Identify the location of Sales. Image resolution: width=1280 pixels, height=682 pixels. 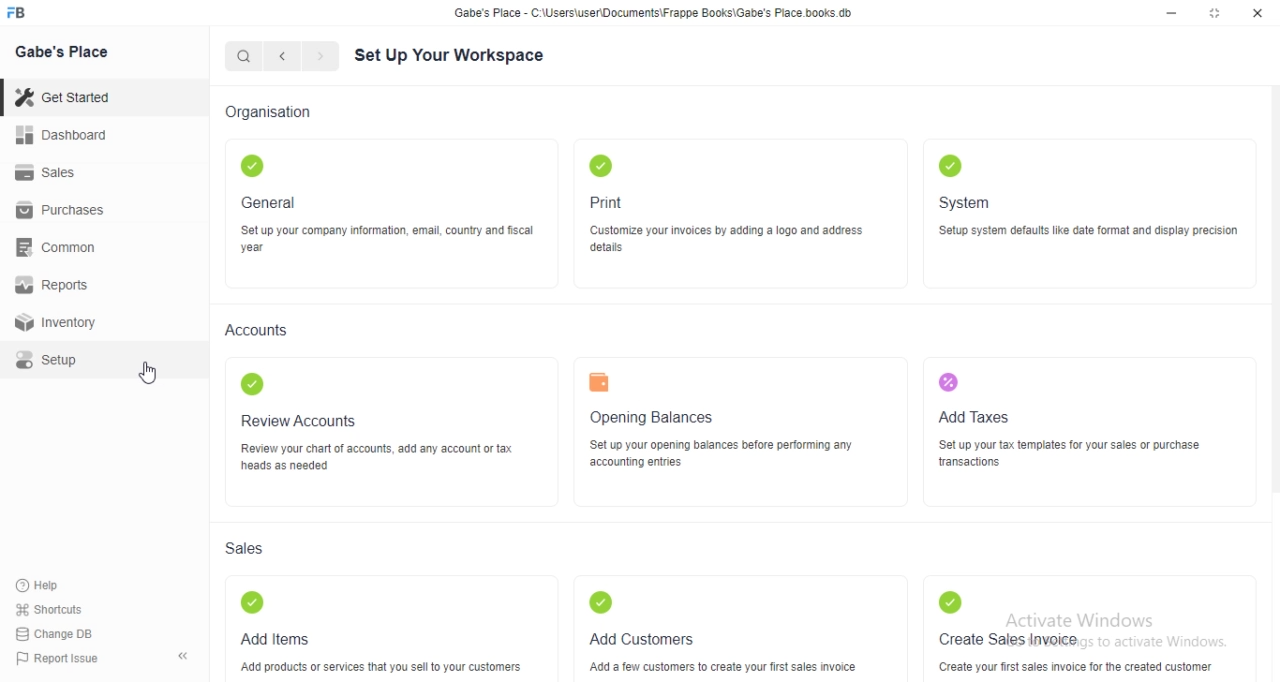
(258, 550).